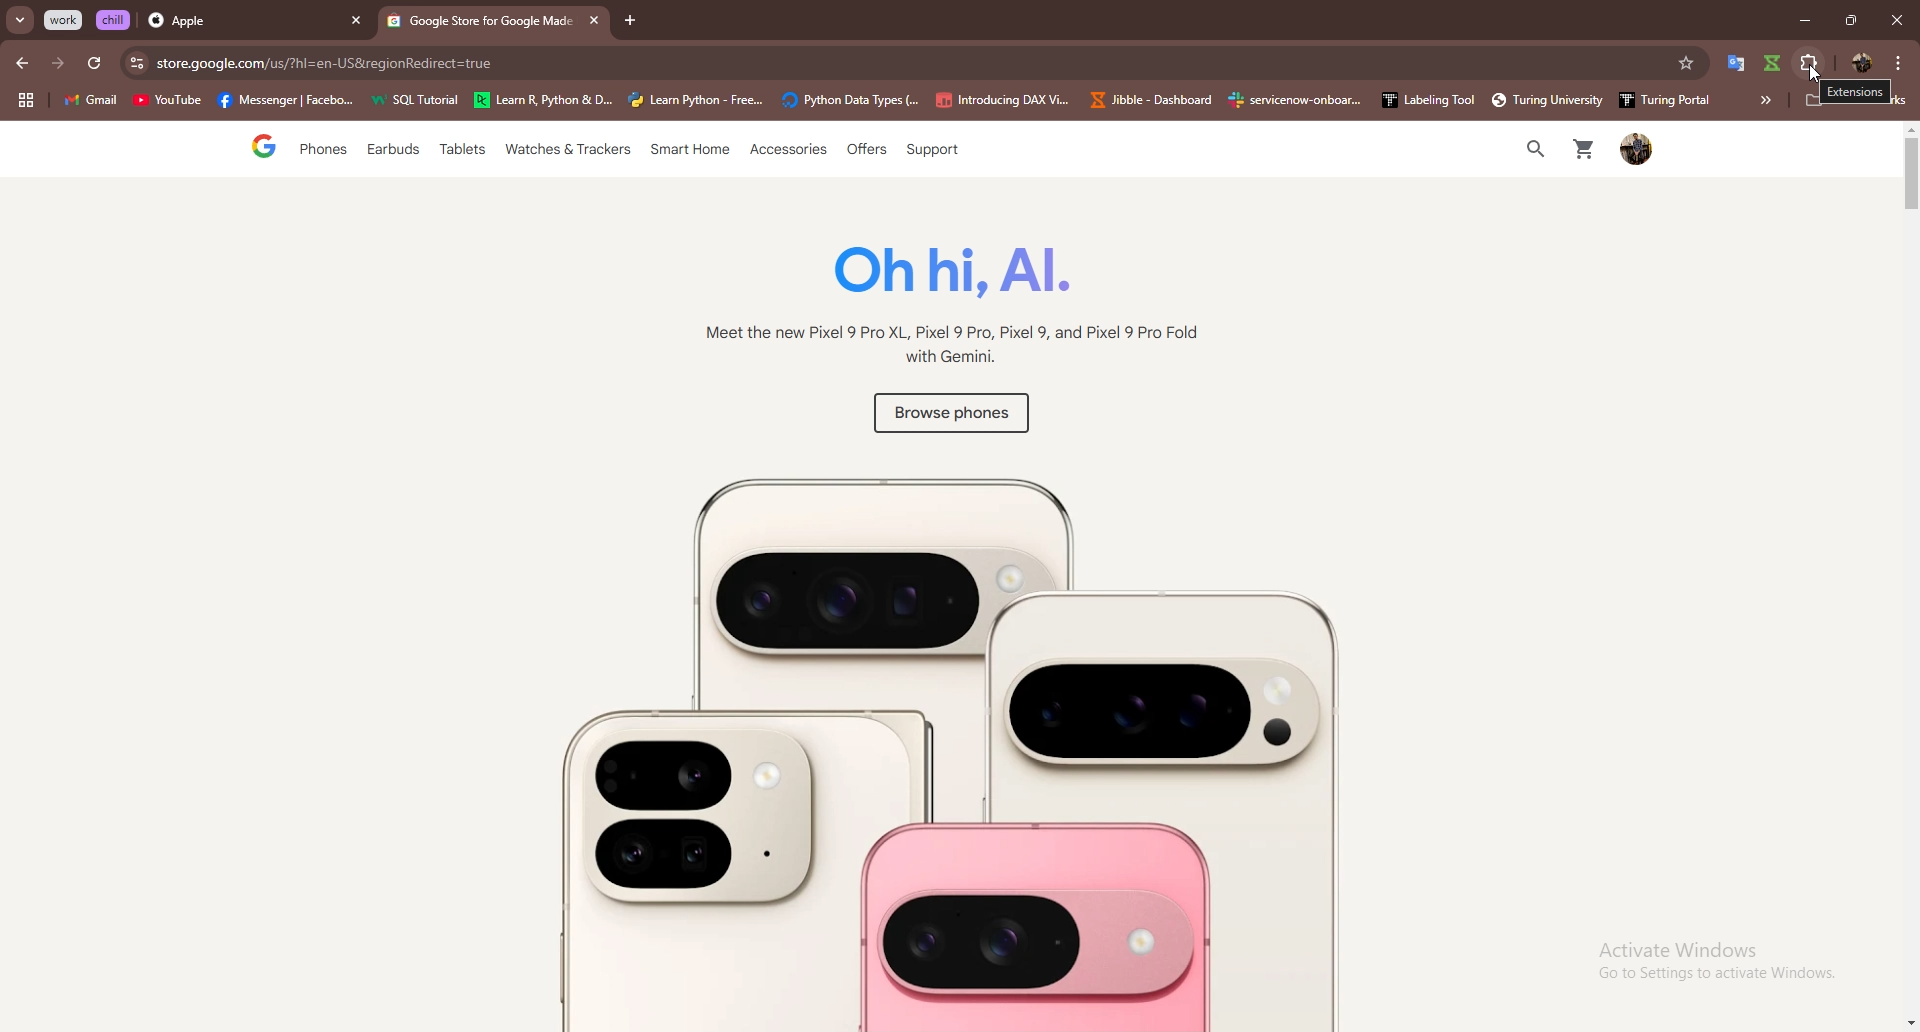  Describe the element at coordinates (940, 310) in the screenshot. I see `Oh ni, Al.
Meet the new Pixel 9 Pro XL, Pixel 9 Pro, Pixel 9, and Pixel 9 Pro Fold
with Gemini.` at that location.